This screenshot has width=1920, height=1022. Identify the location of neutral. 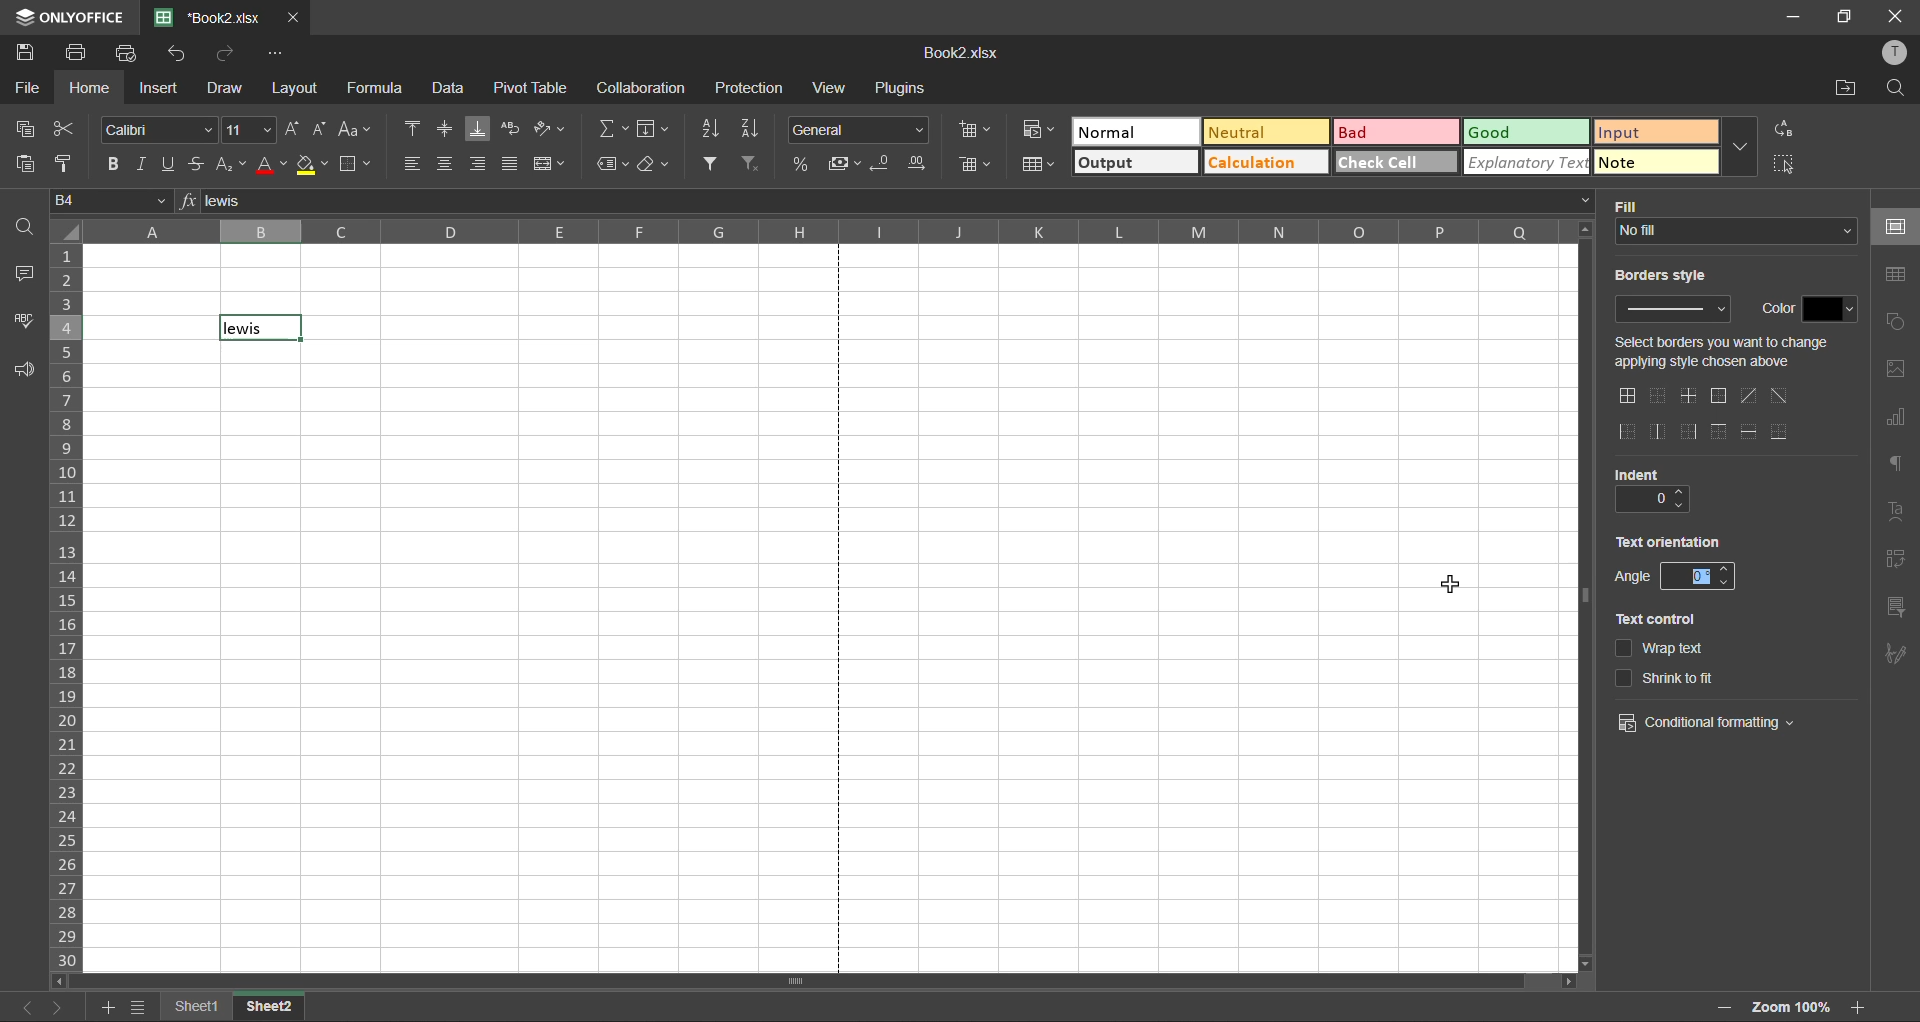
(1264, 131).